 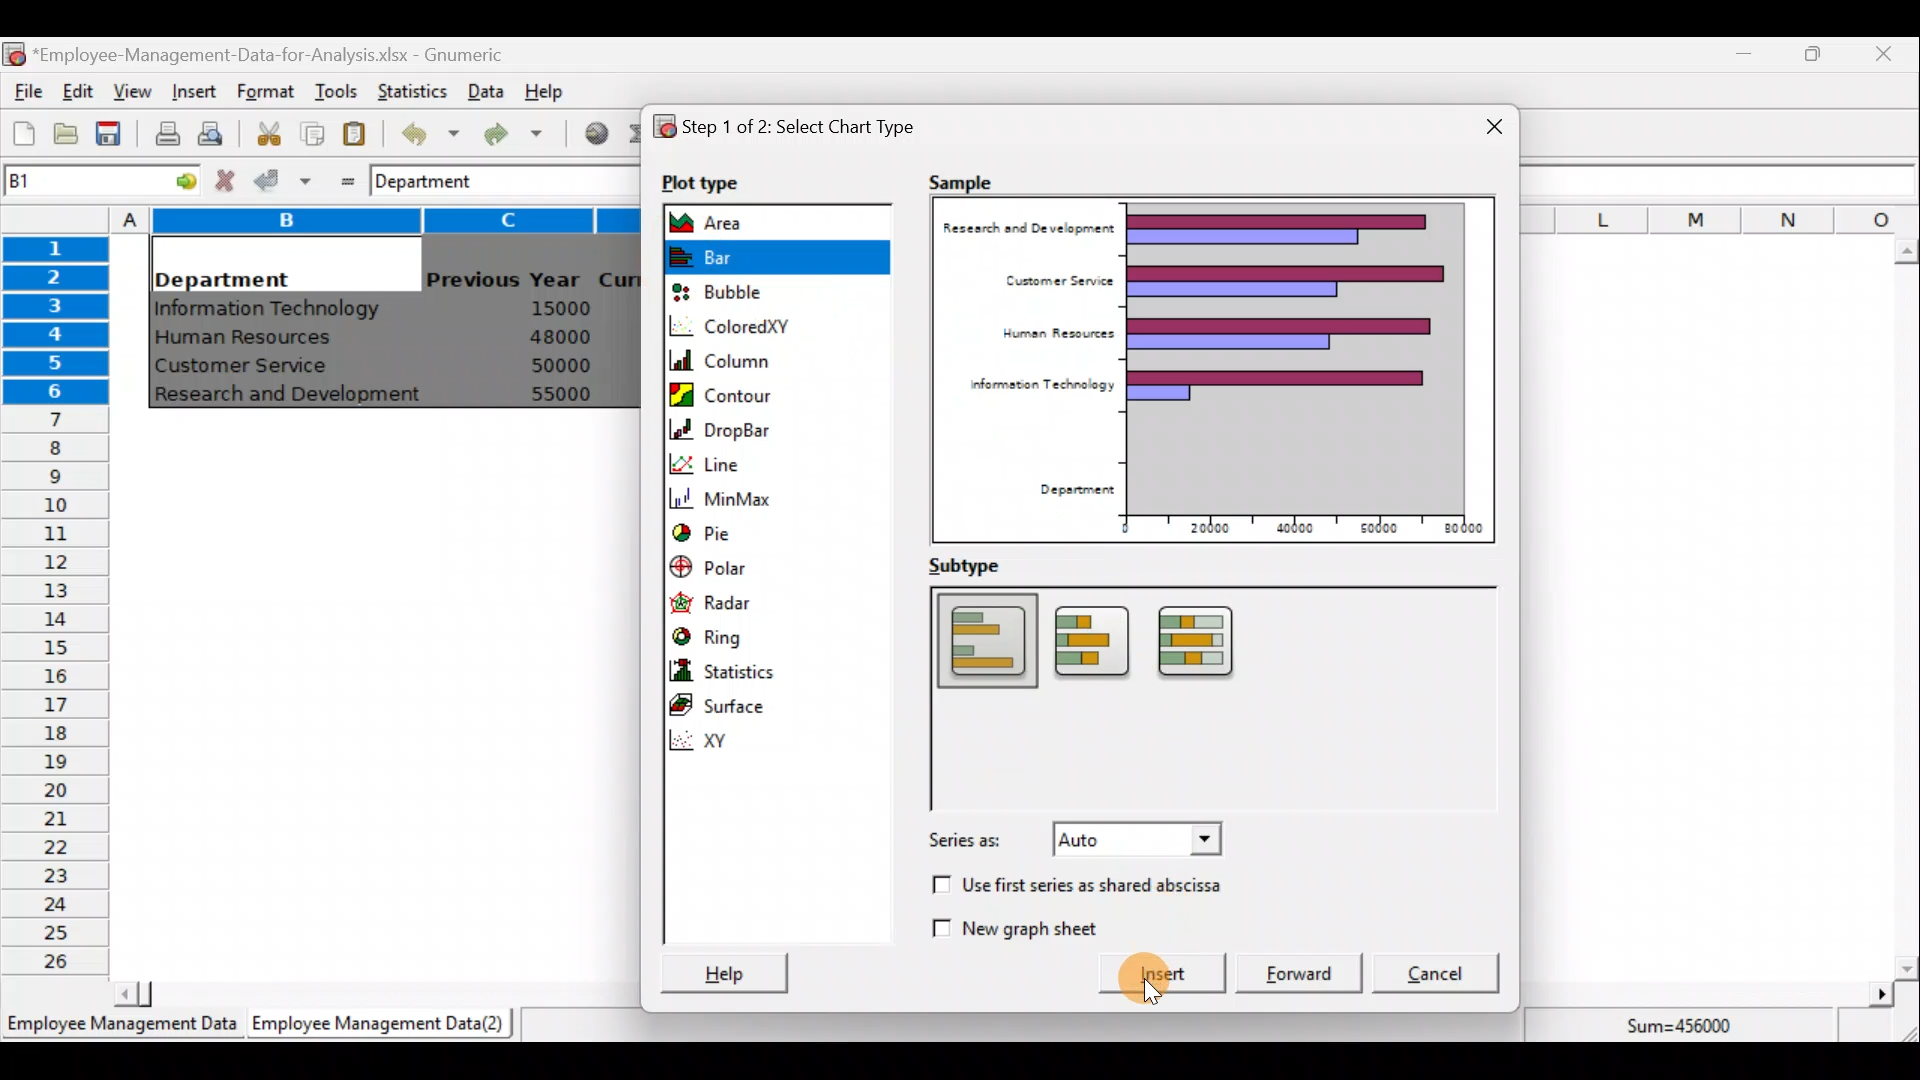 What do you see at coordinates (504, 280) in the screenshot?
I see `Previous Year` at bounding box center [504, 280].